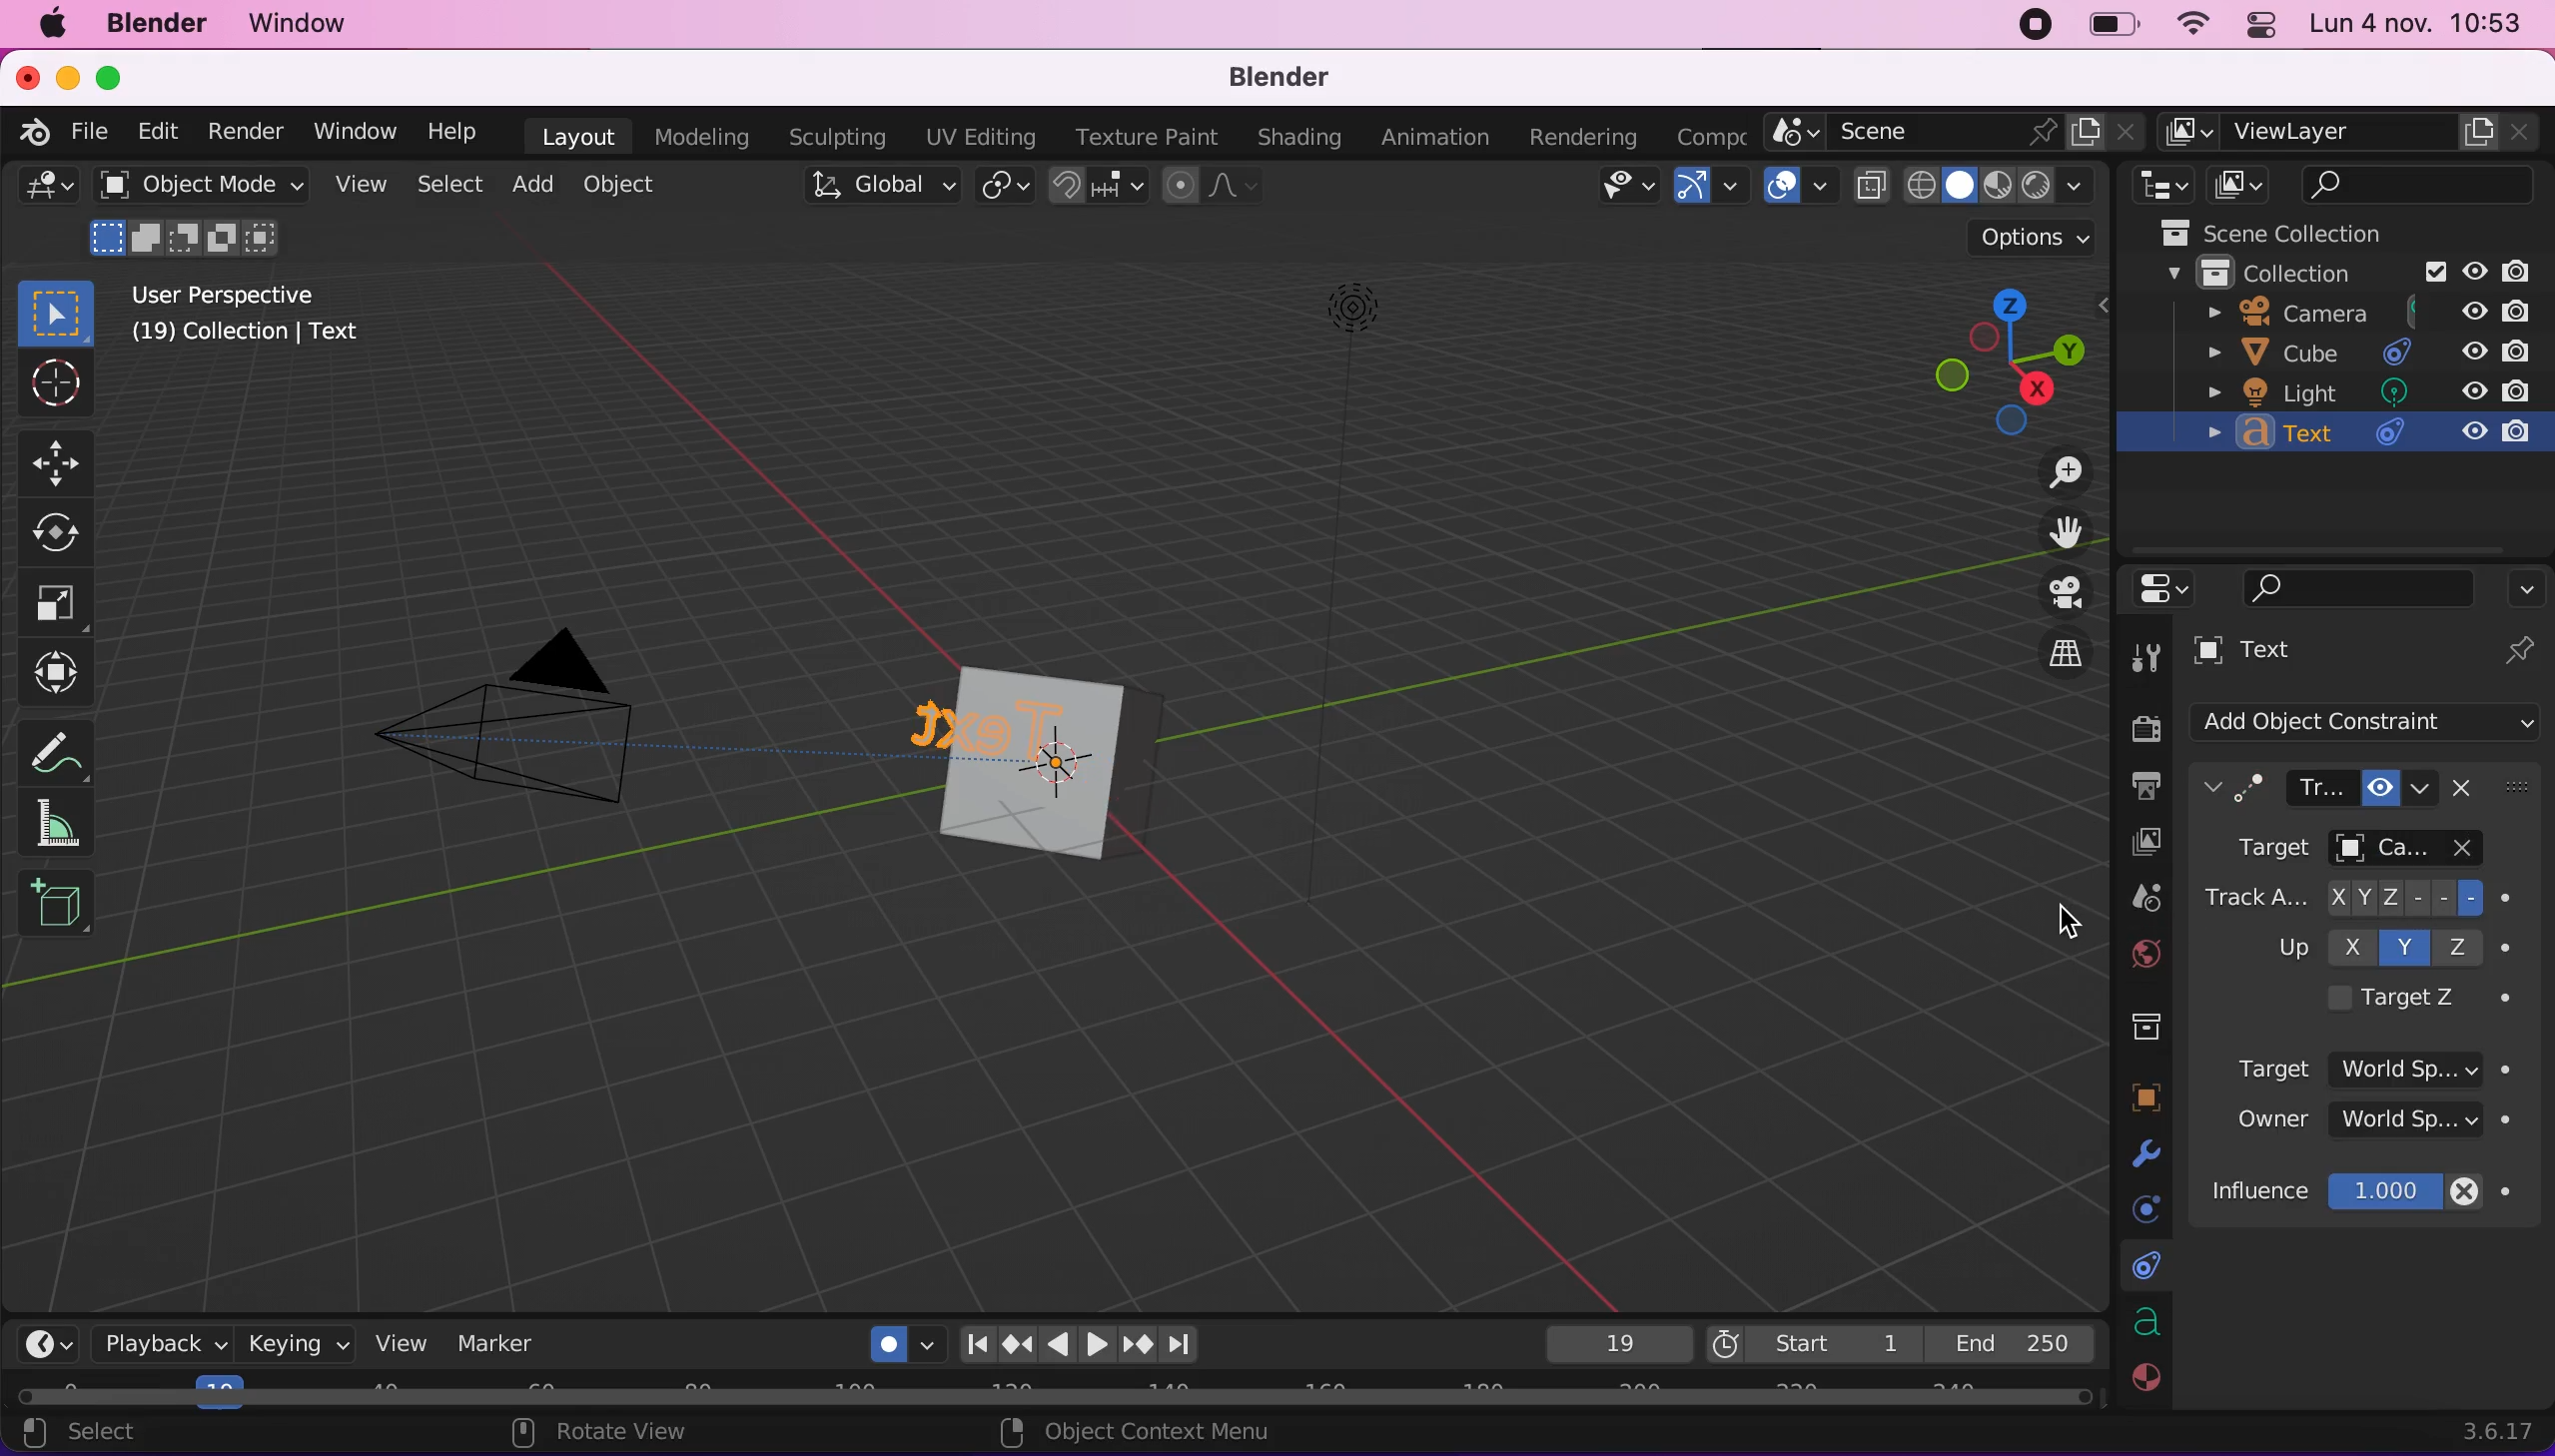 The image size is (2555, 1456). What do you see at coordinates (112, 76) in the screenshot?
I see `maximize` at bounding box center [112, 76].